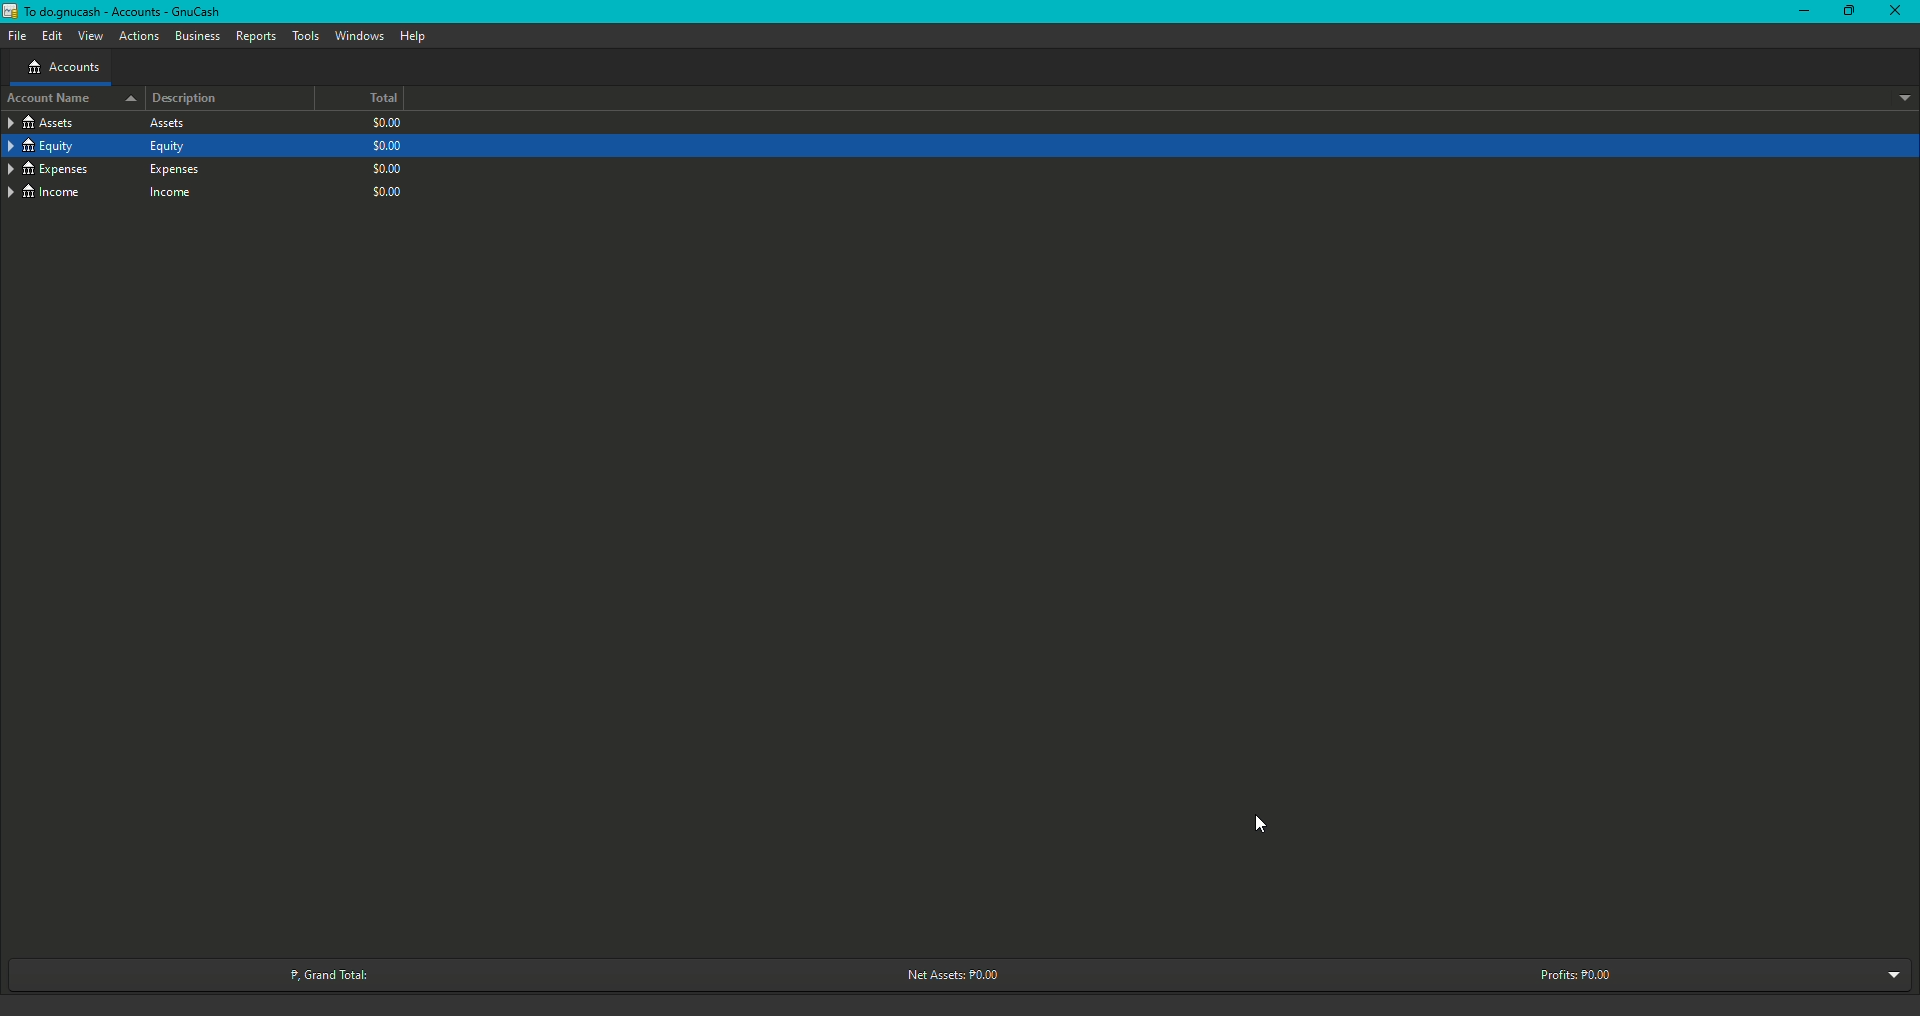 The height and width of the screenshot is (1016, 1920). I want to click on Minimize, so click(1797, 11).